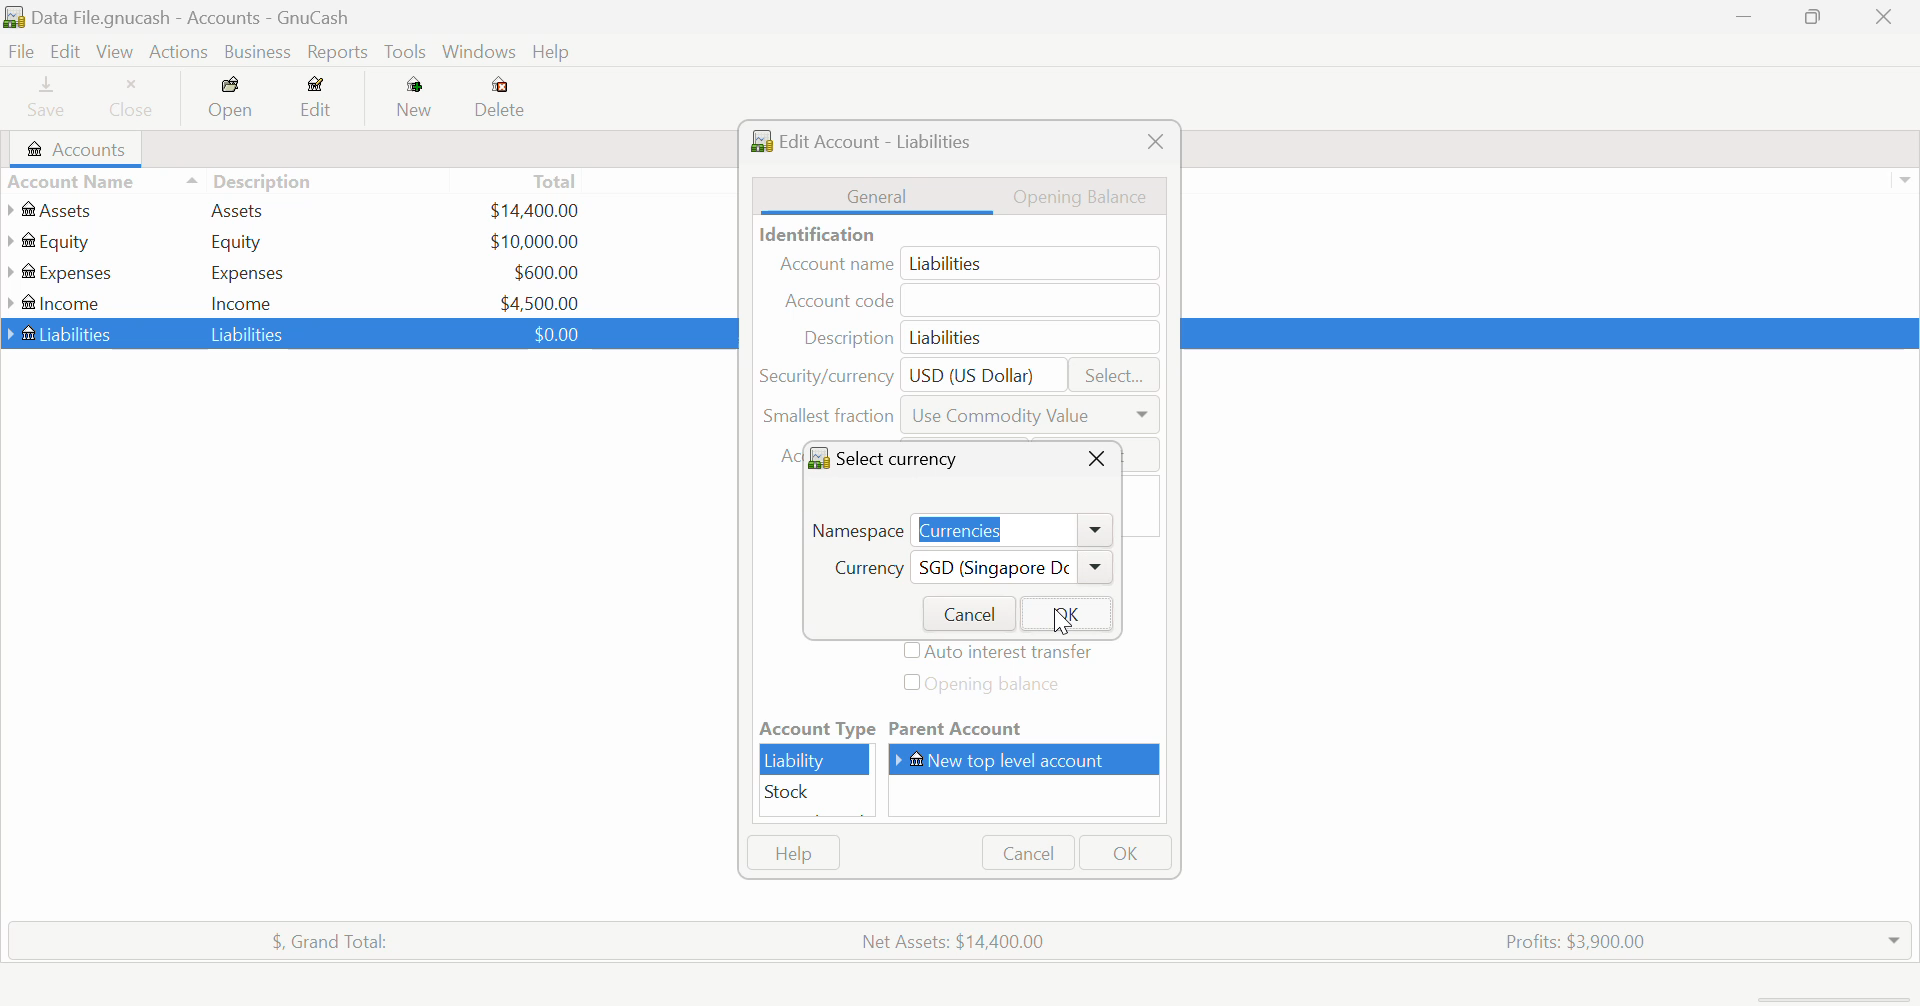  I want to click on Profits, so click(1567, 939).